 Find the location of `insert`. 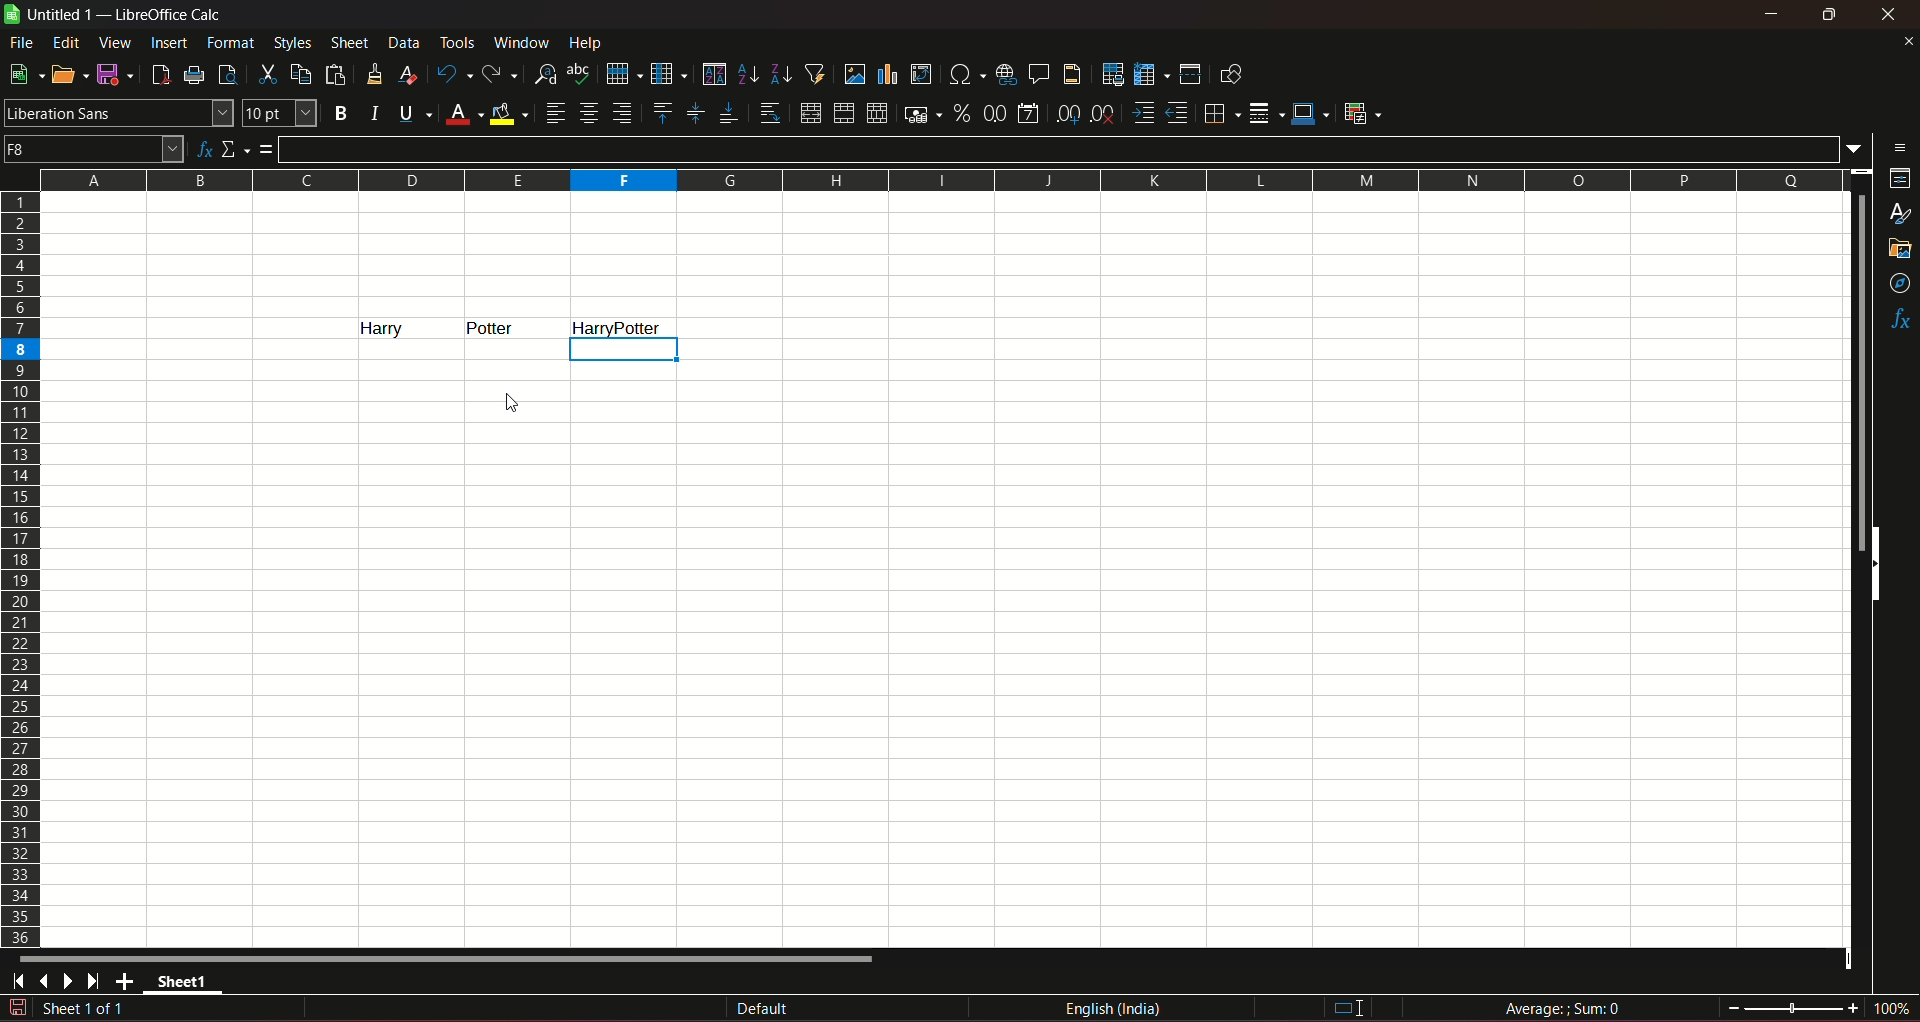

insert is located at coordinates (167, 41).